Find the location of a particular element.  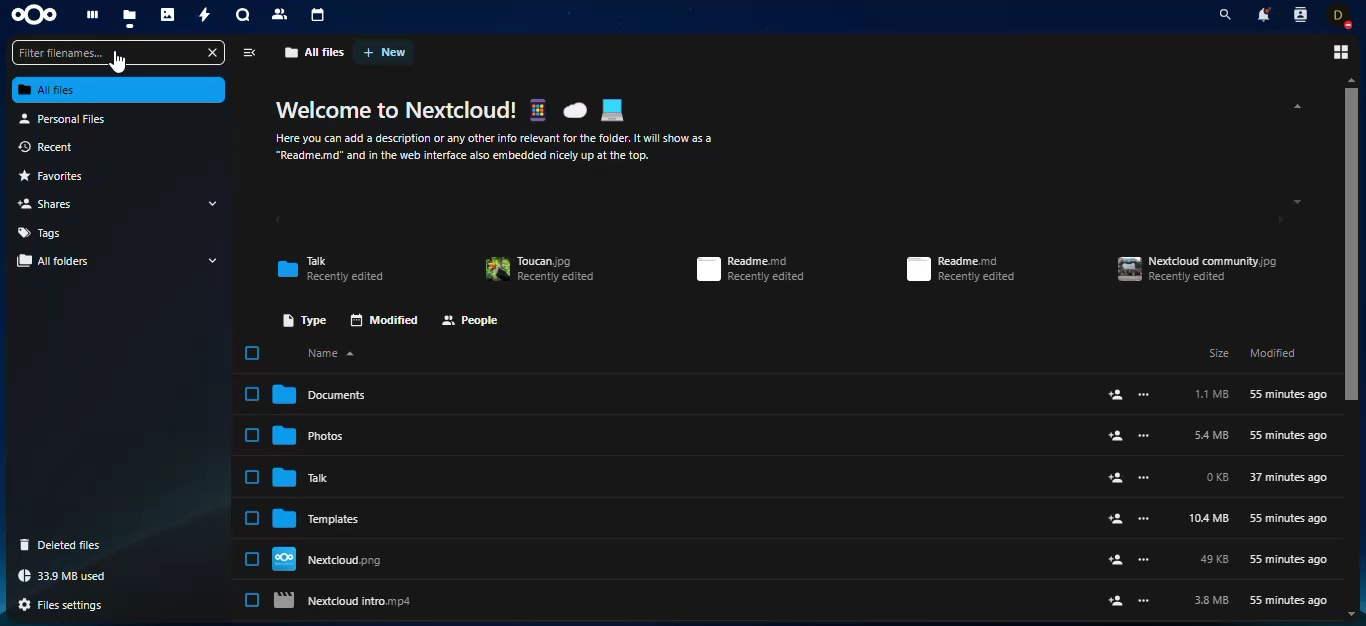

more is located at coordinates (1144, 436).